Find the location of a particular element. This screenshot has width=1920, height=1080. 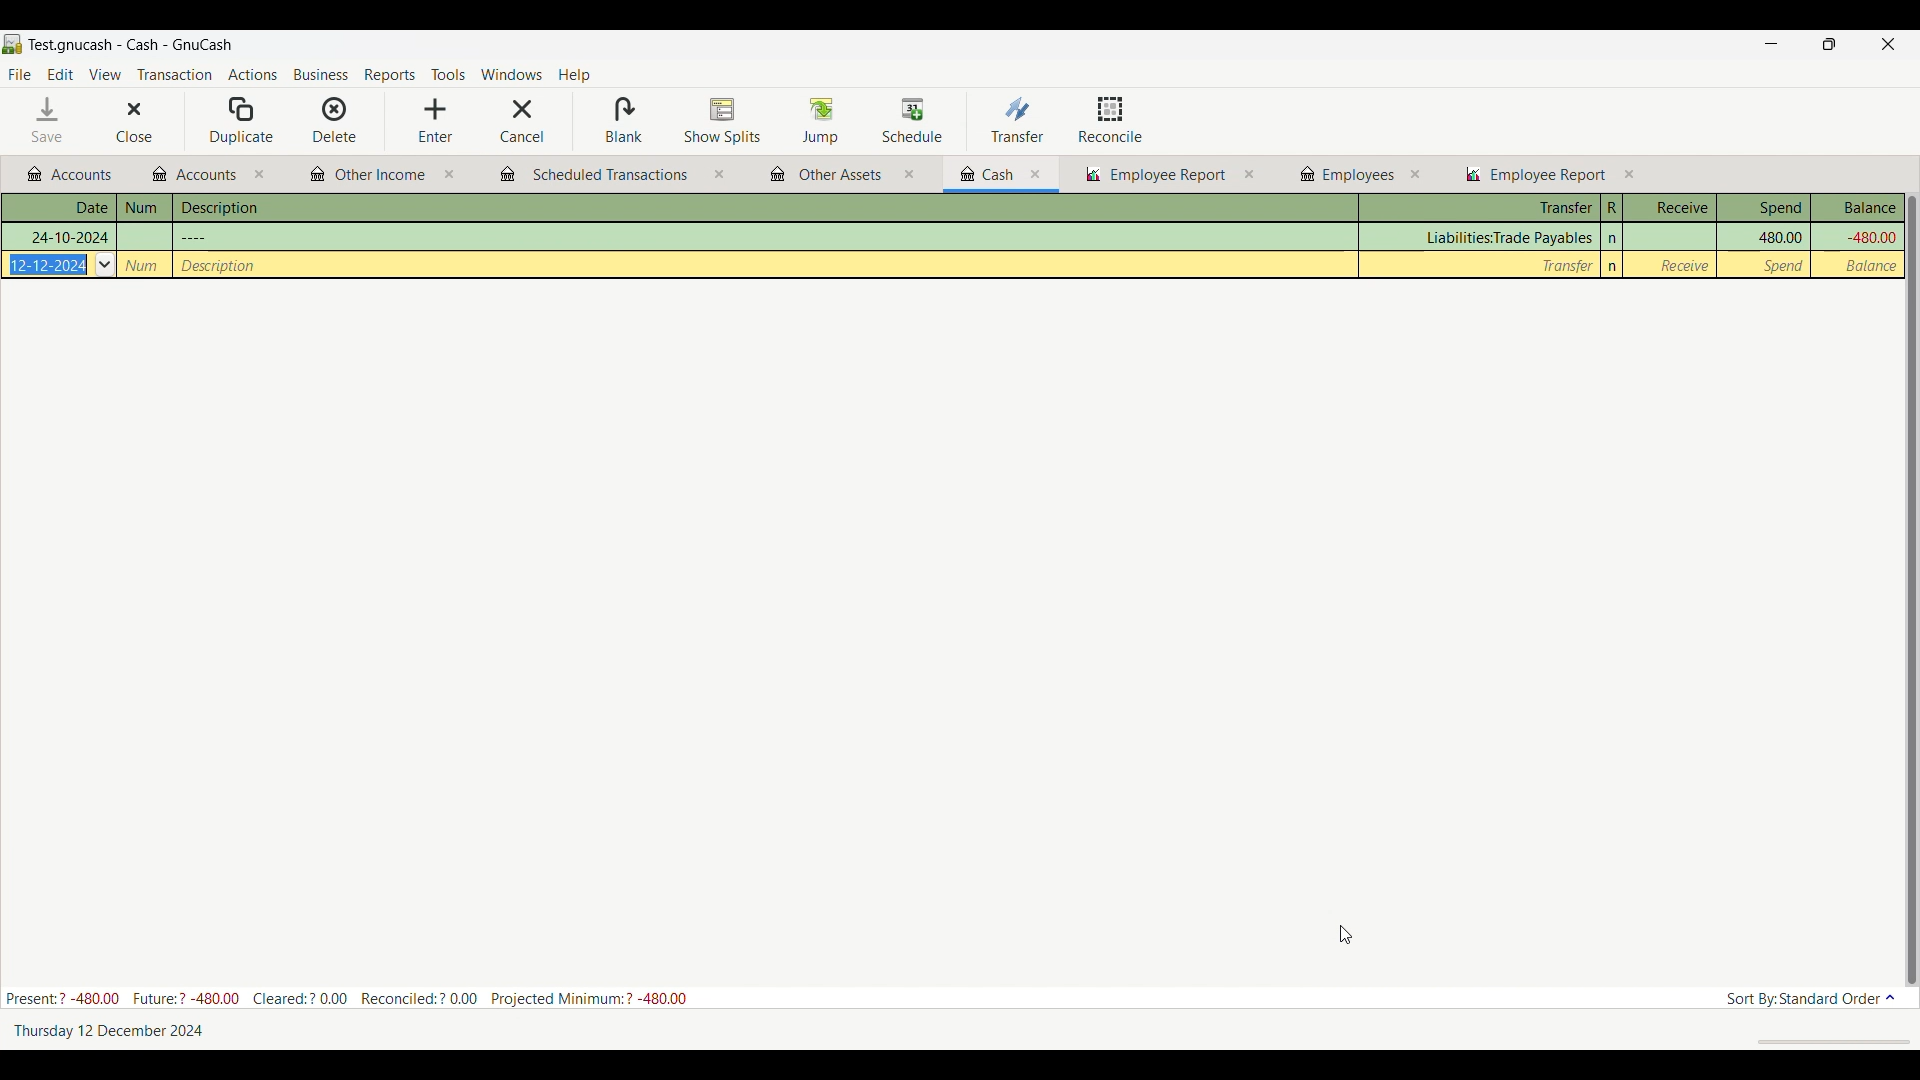

File menu is located at coordinates (19, 75).